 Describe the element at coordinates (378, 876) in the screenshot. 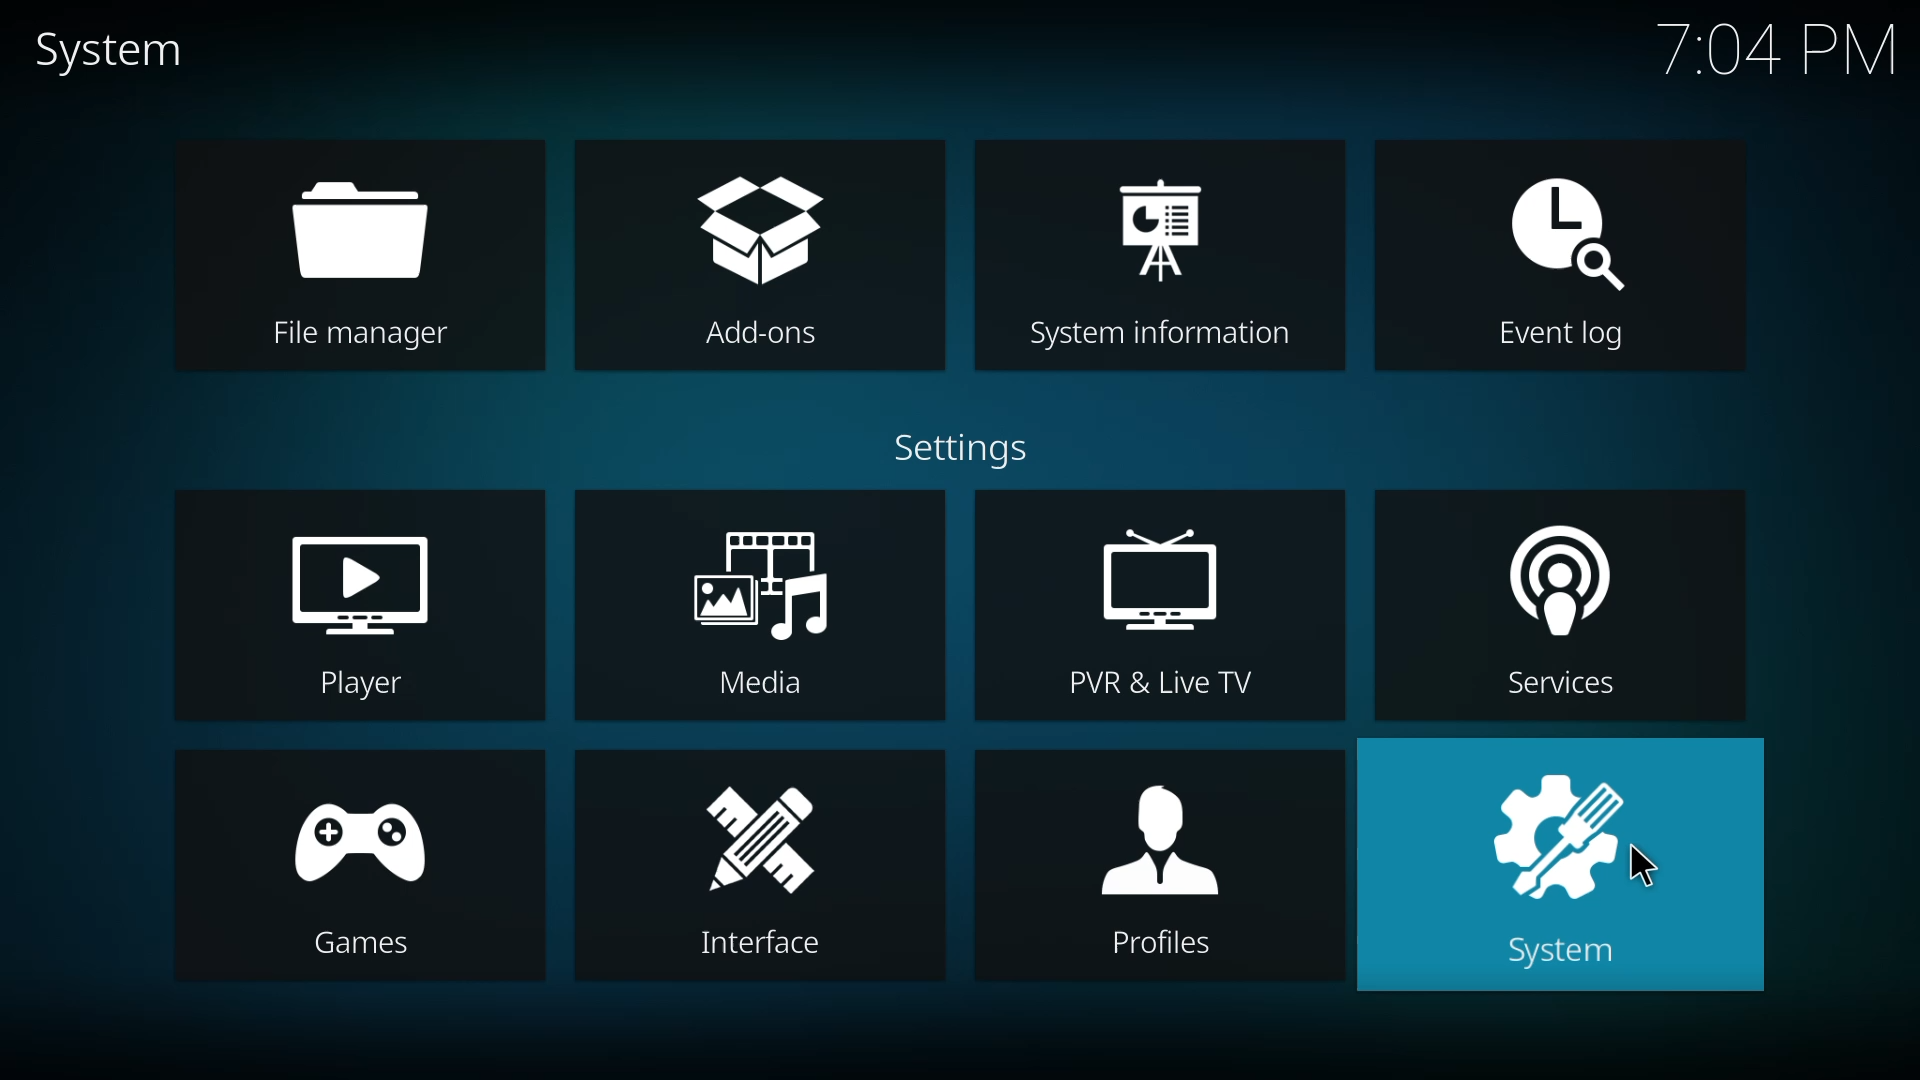

I see `games` at that location.